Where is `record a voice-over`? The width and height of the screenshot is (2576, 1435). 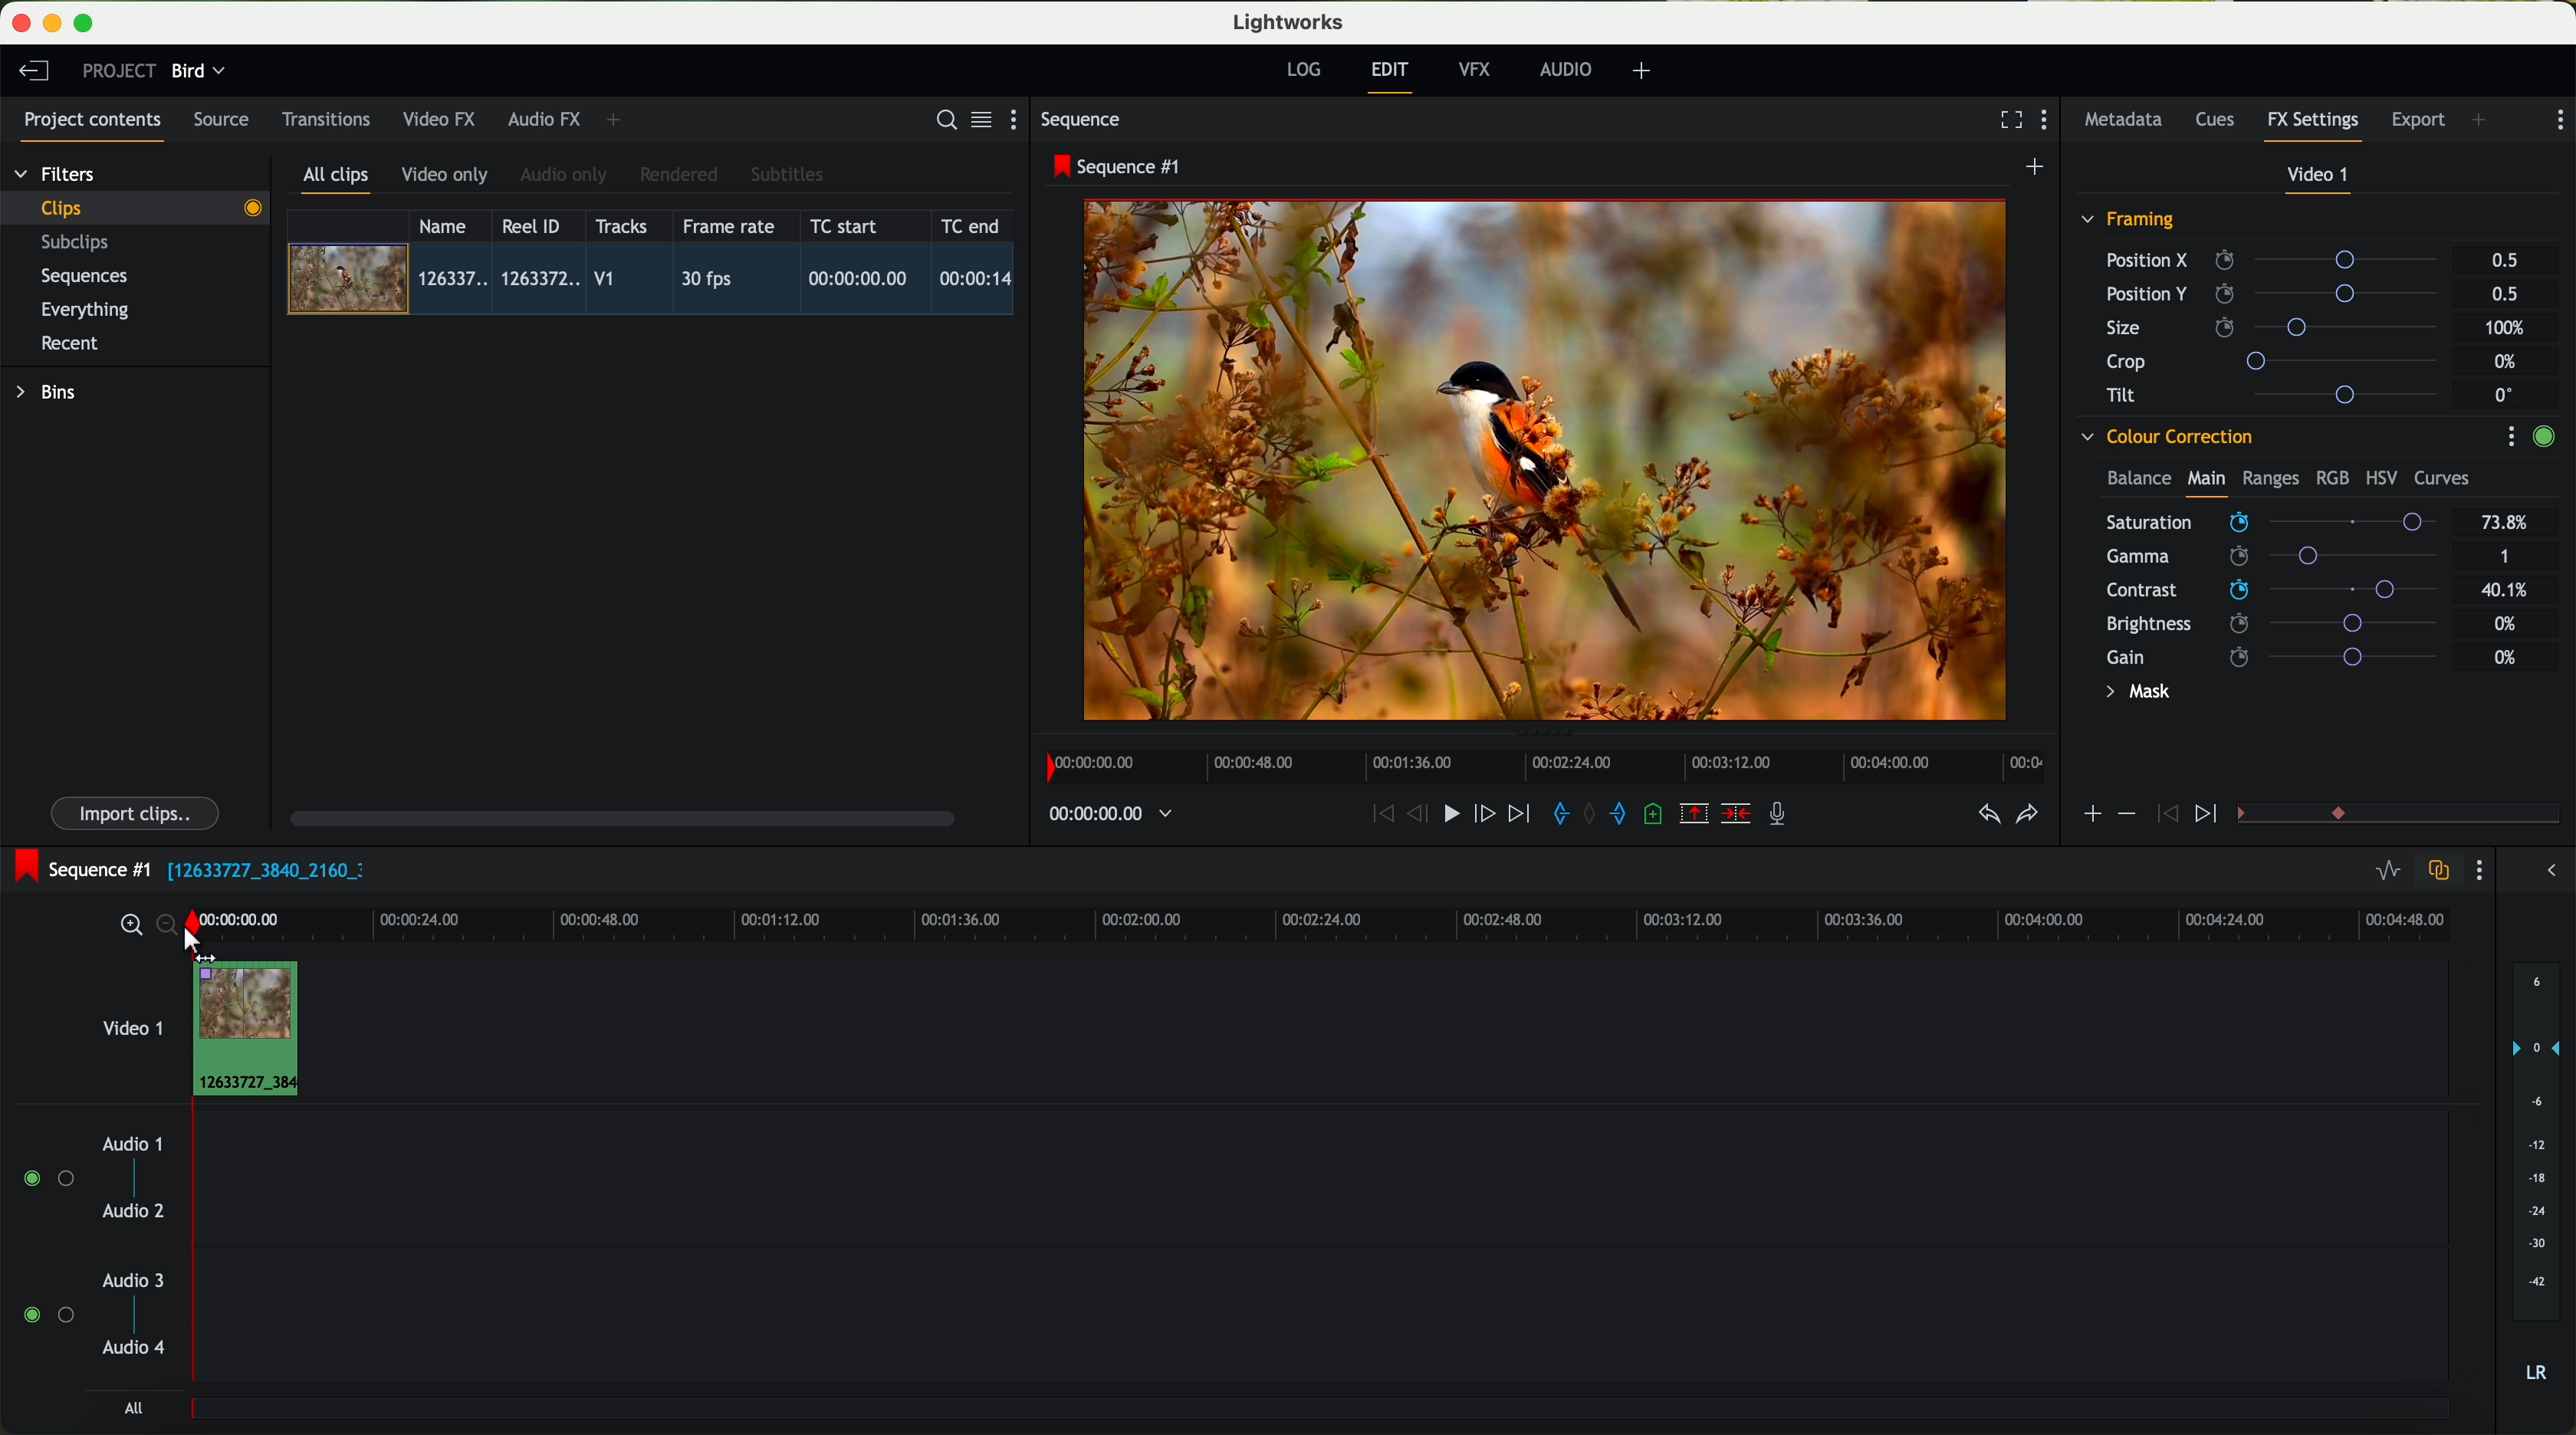 record a voice-over is located at coordinates (1785, 816).